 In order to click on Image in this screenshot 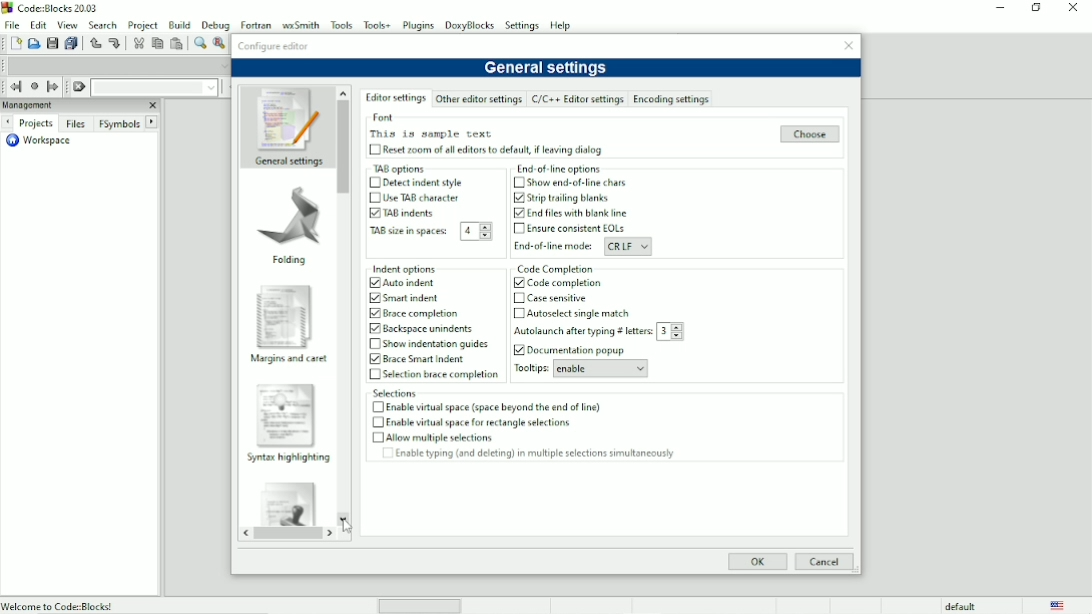, I will do `click(285, 413)`.